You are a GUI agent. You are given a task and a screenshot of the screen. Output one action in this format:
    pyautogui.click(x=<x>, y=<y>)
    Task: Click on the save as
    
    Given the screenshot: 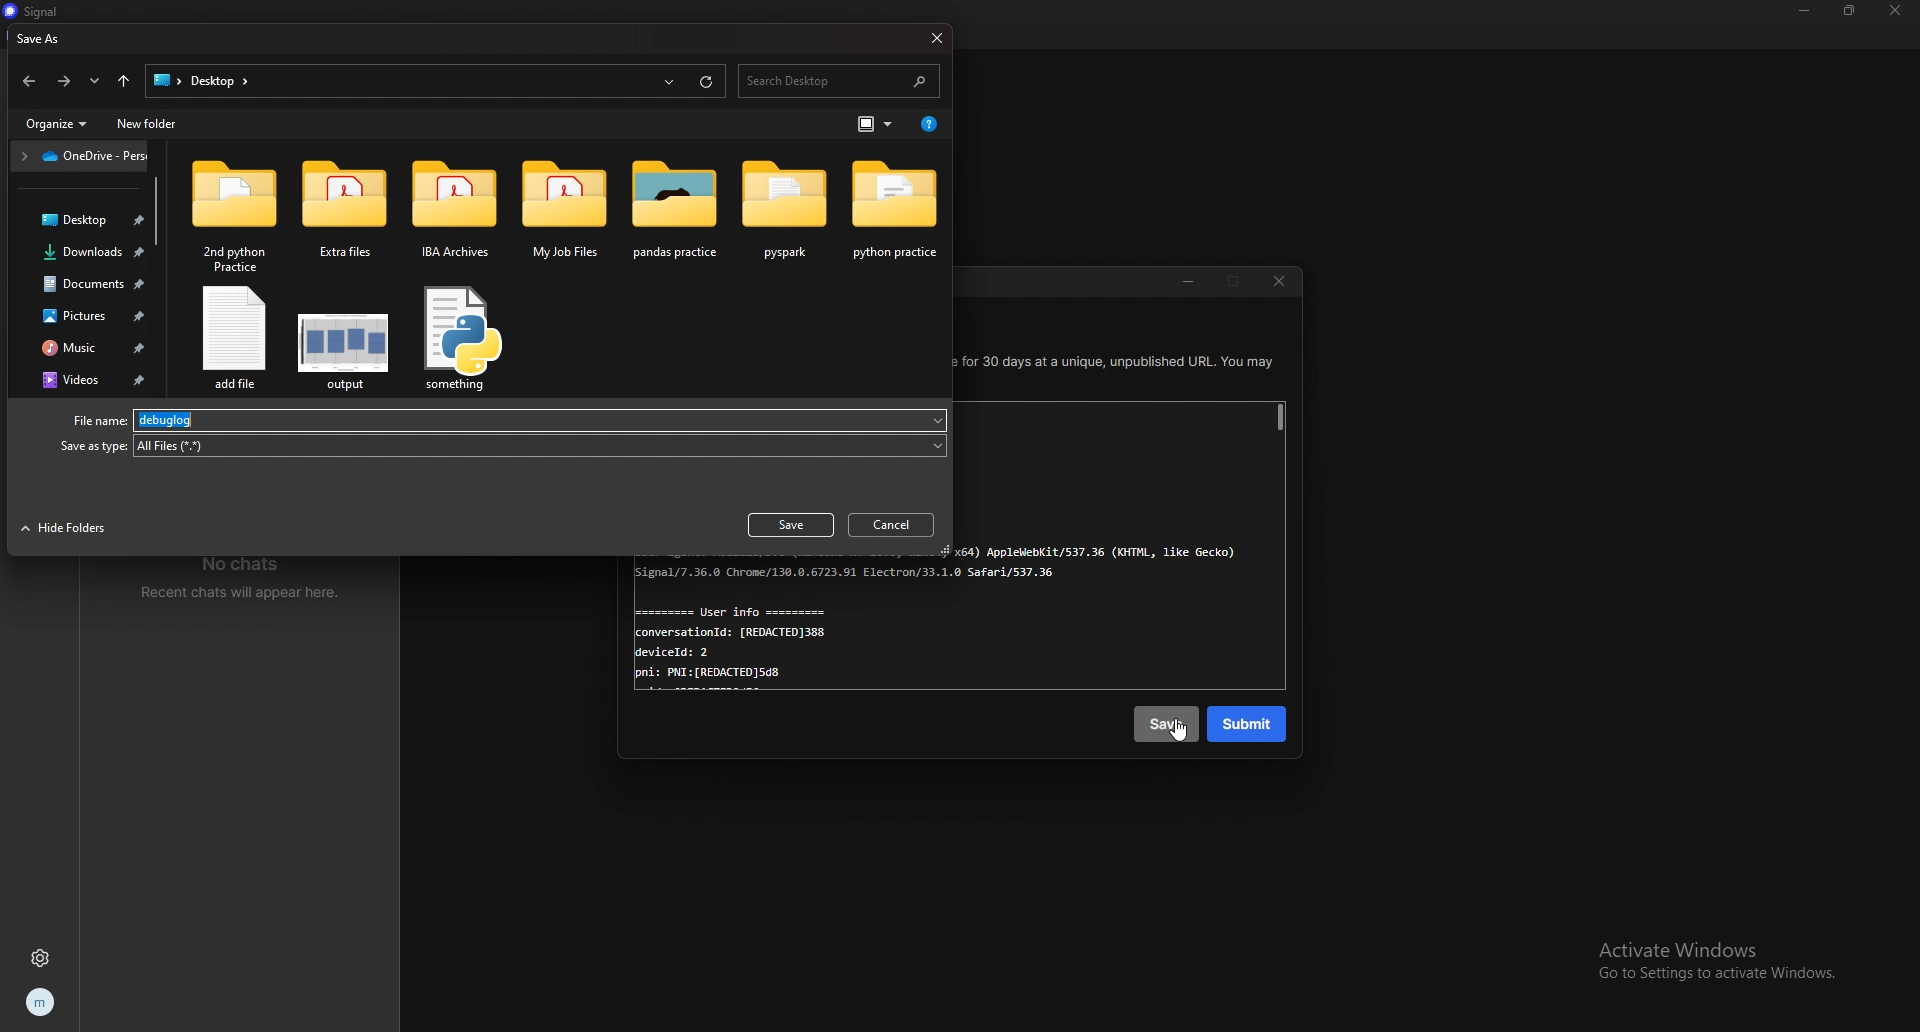 What is the action you would take?
    pyautogui.click(x=52, y=38)
    